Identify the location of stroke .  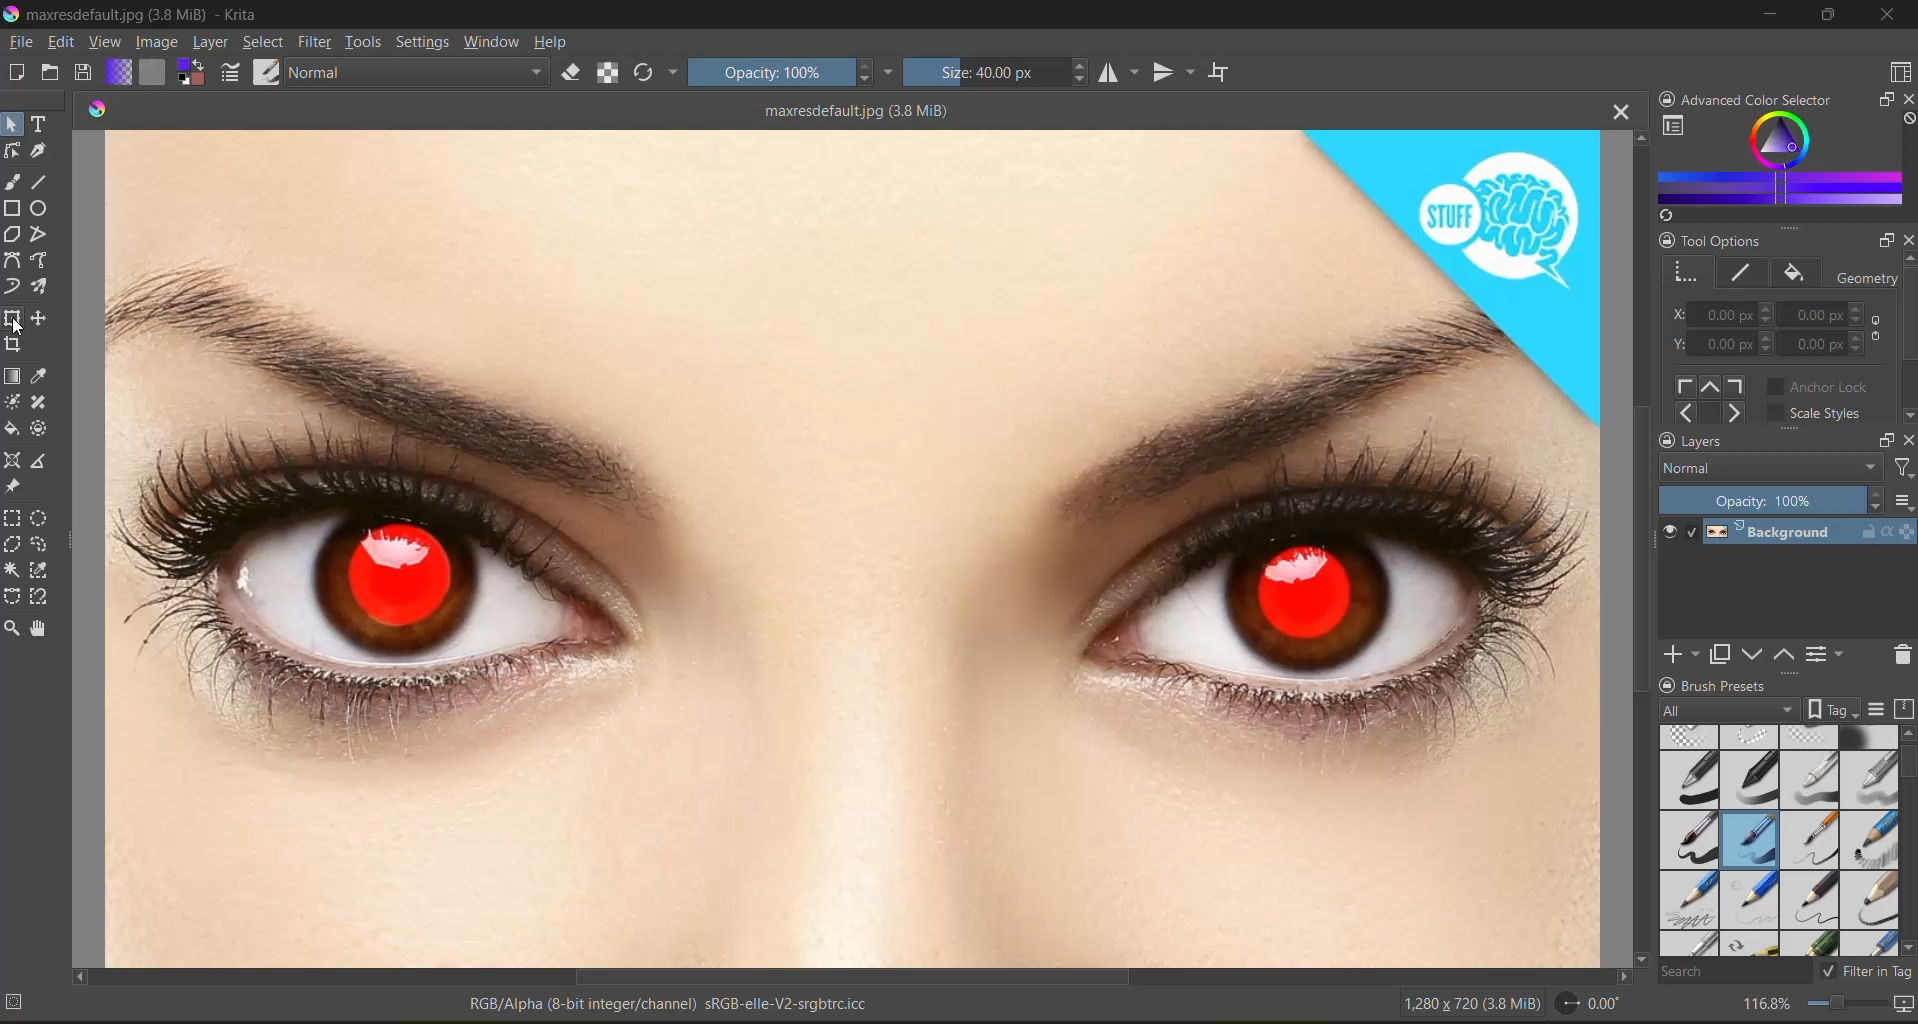
(1744, 272).